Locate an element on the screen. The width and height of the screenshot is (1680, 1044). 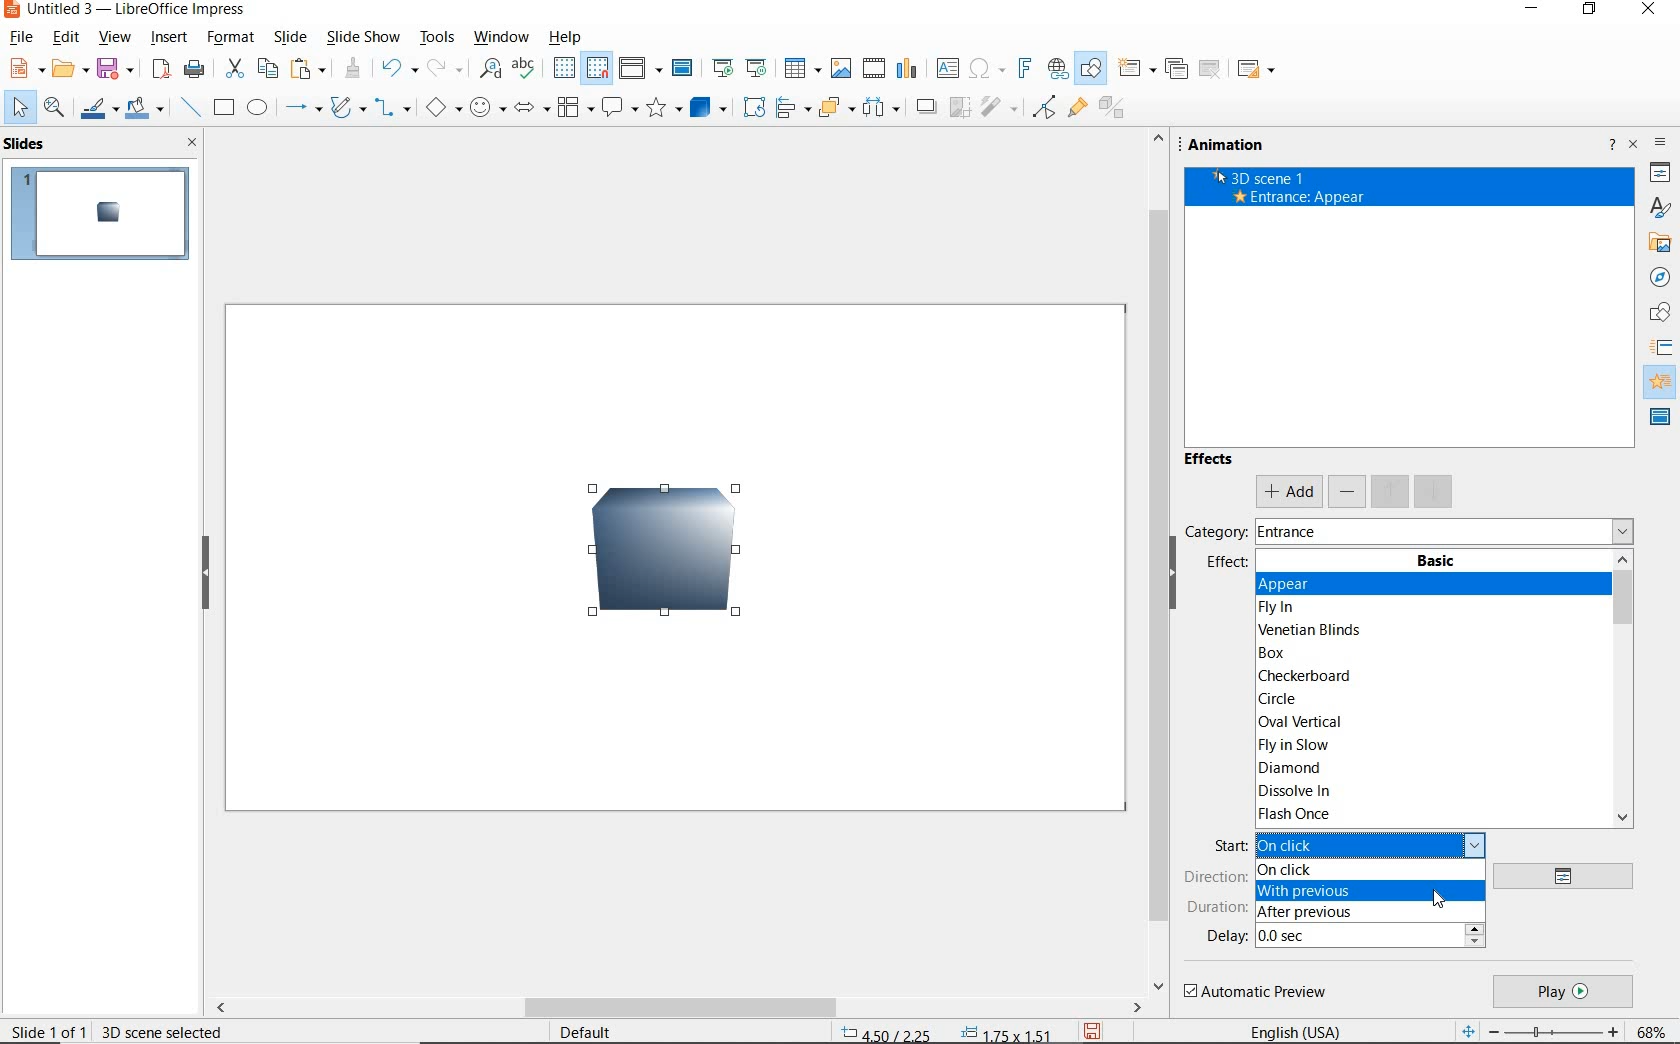
line color is located at coordinates (97, 110).